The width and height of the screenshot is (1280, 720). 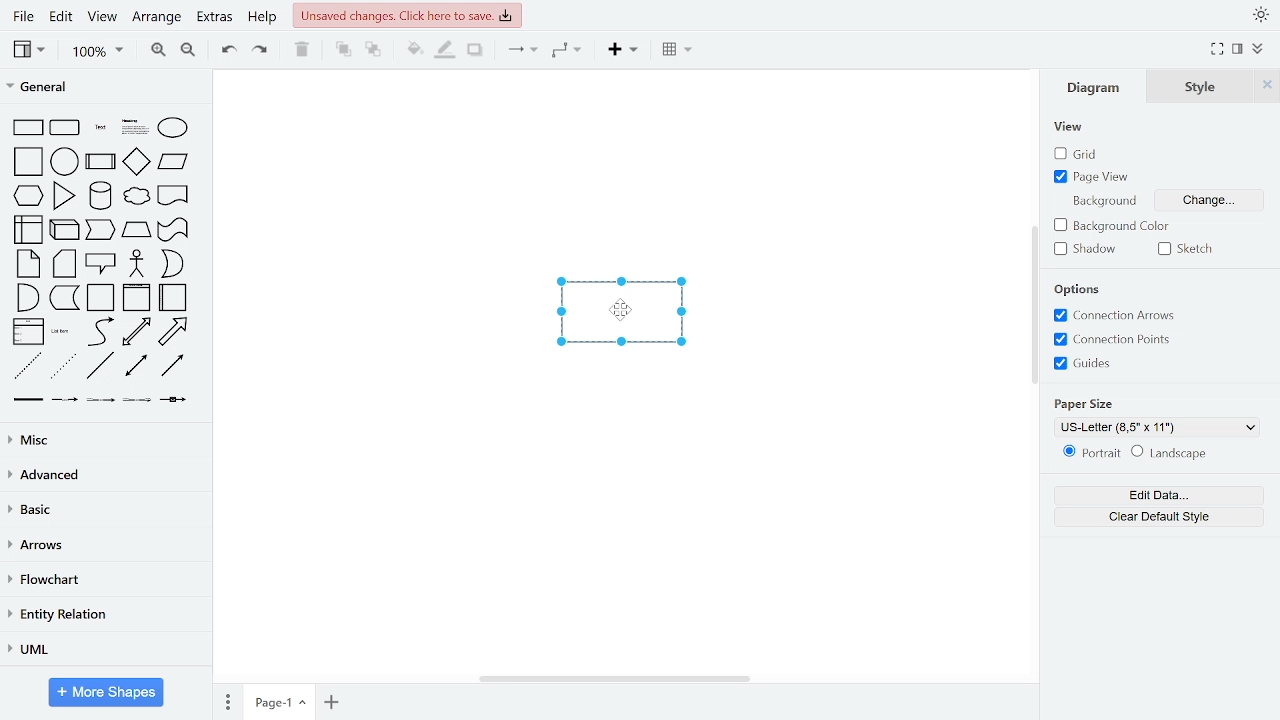 What do you see at coordinates (136, 399) in the screenshot?
I see `general shapes` at bounding box center [136, 399].